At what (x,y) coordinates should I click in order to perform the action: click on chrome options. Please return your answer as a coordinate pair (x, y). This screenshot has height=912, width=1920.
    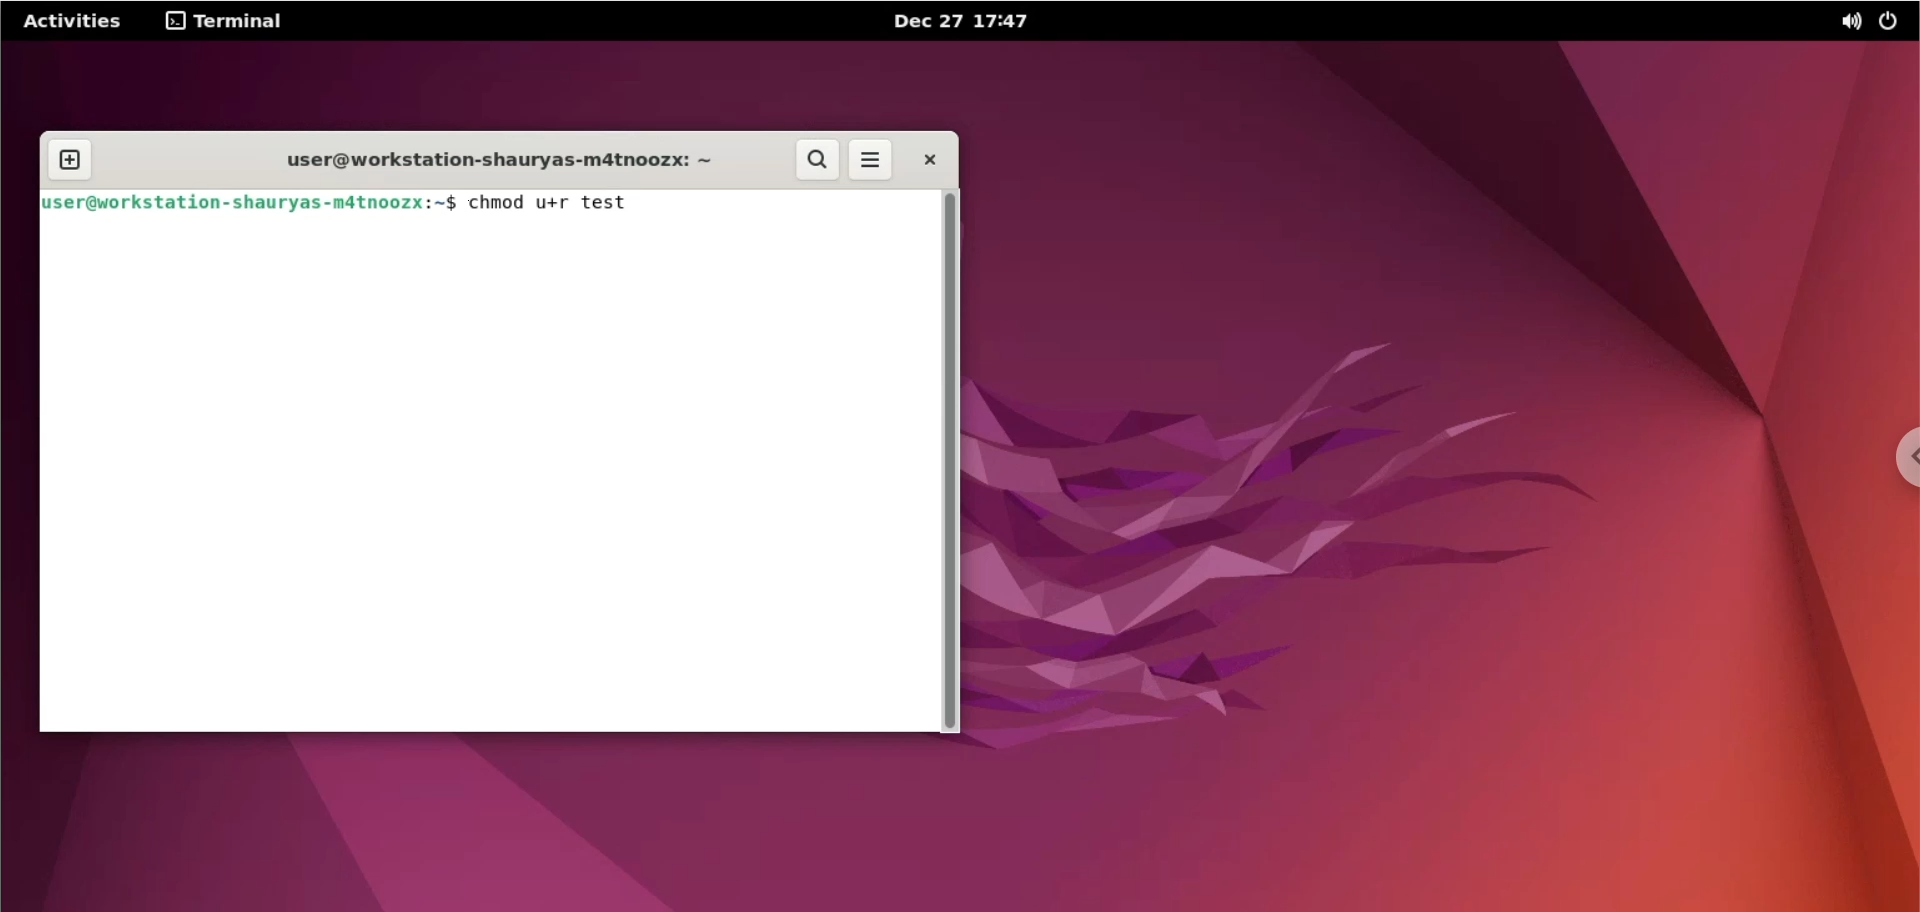
    Looking at the image, I should click on (1897, 457).